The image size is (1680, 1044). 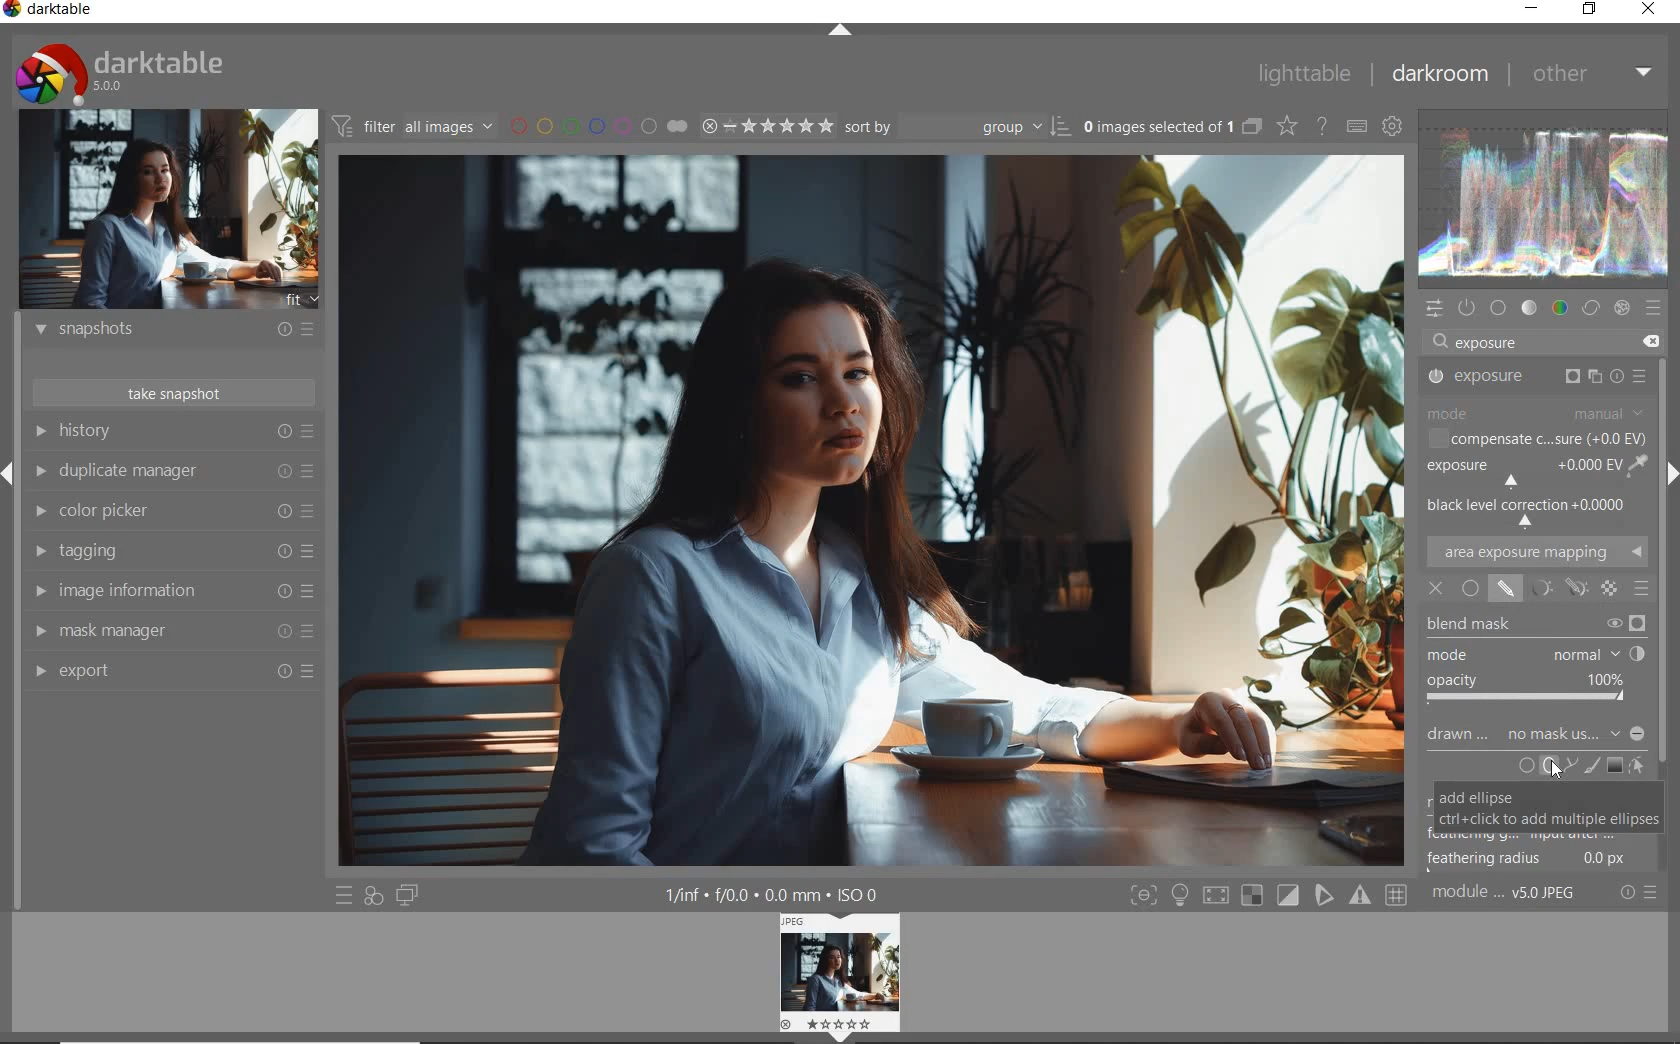 What do you see at coordinates (1638, 893) in the screenshot?
I see `reset or presets & preferences` at bounding box center [1638, 893].